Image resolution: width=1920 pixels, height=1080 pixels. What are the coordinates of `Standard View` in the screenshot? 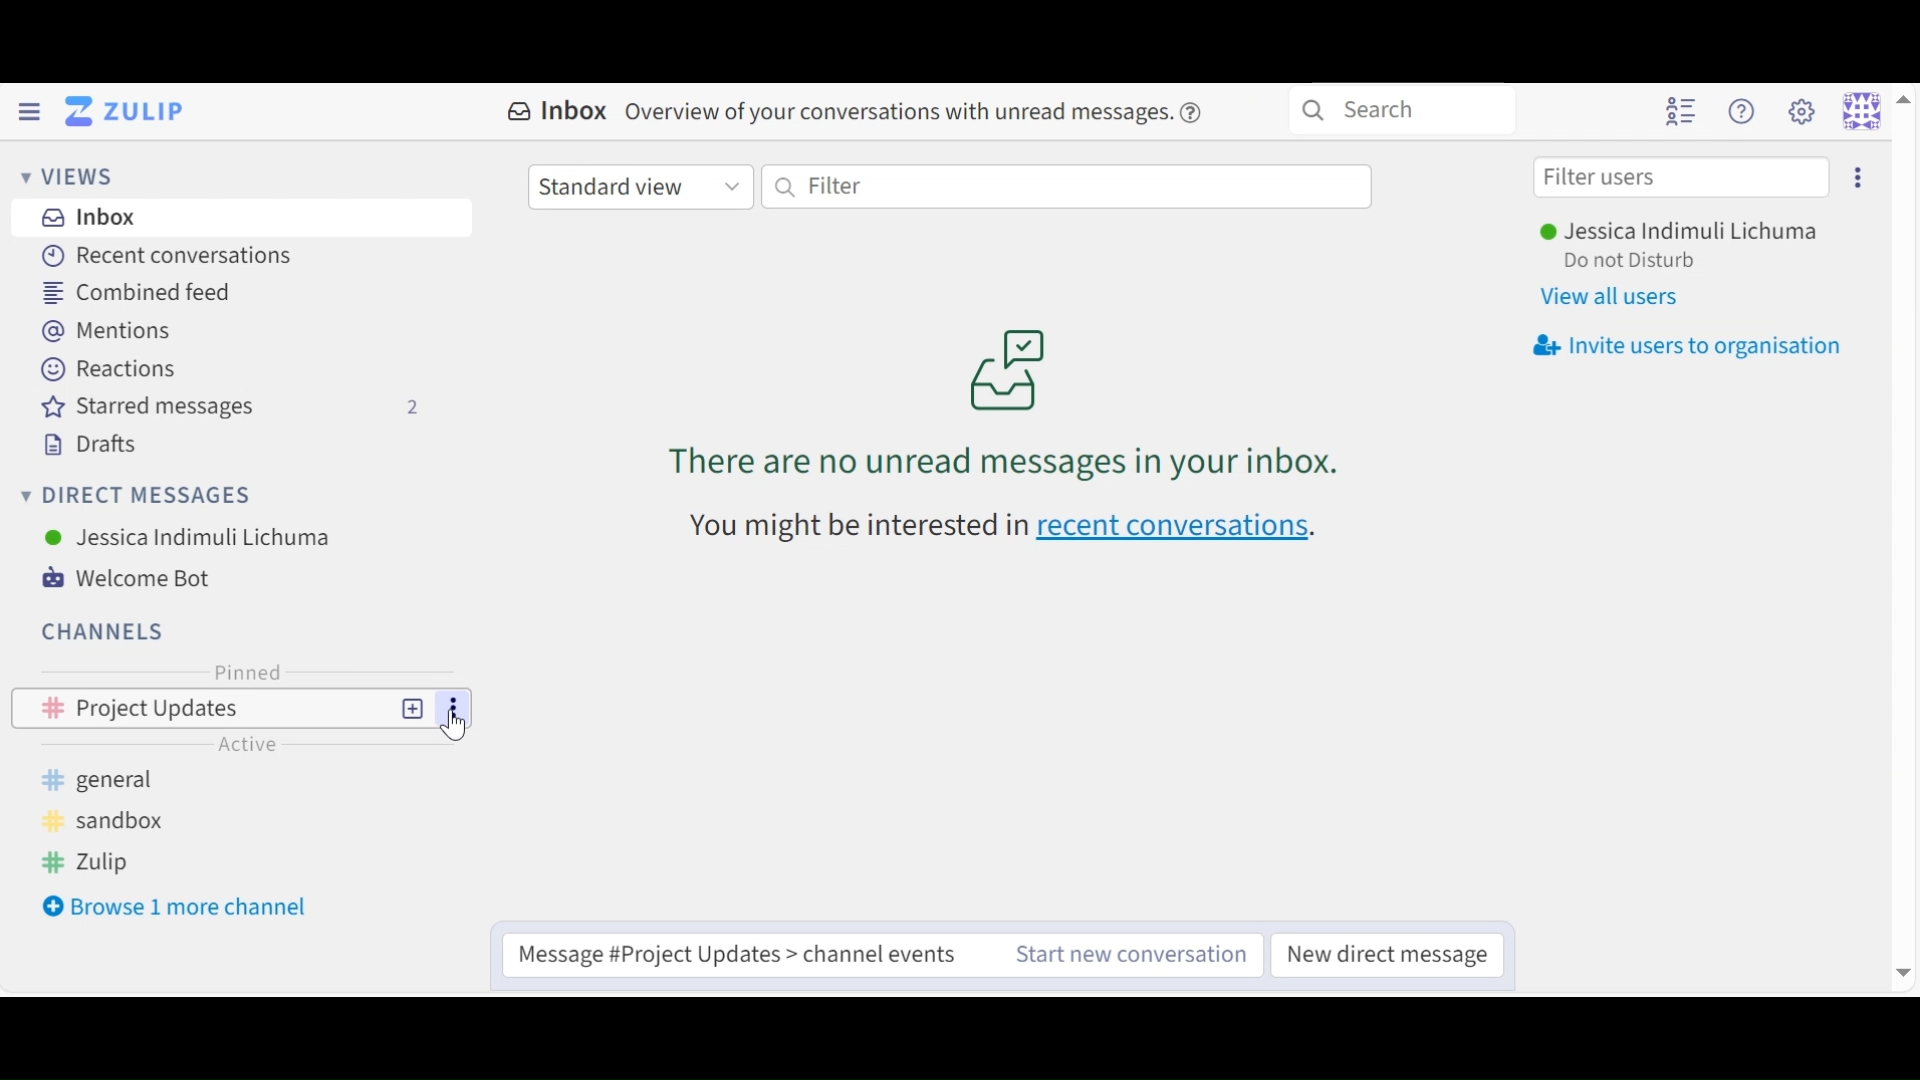 It's located at (639, 185).